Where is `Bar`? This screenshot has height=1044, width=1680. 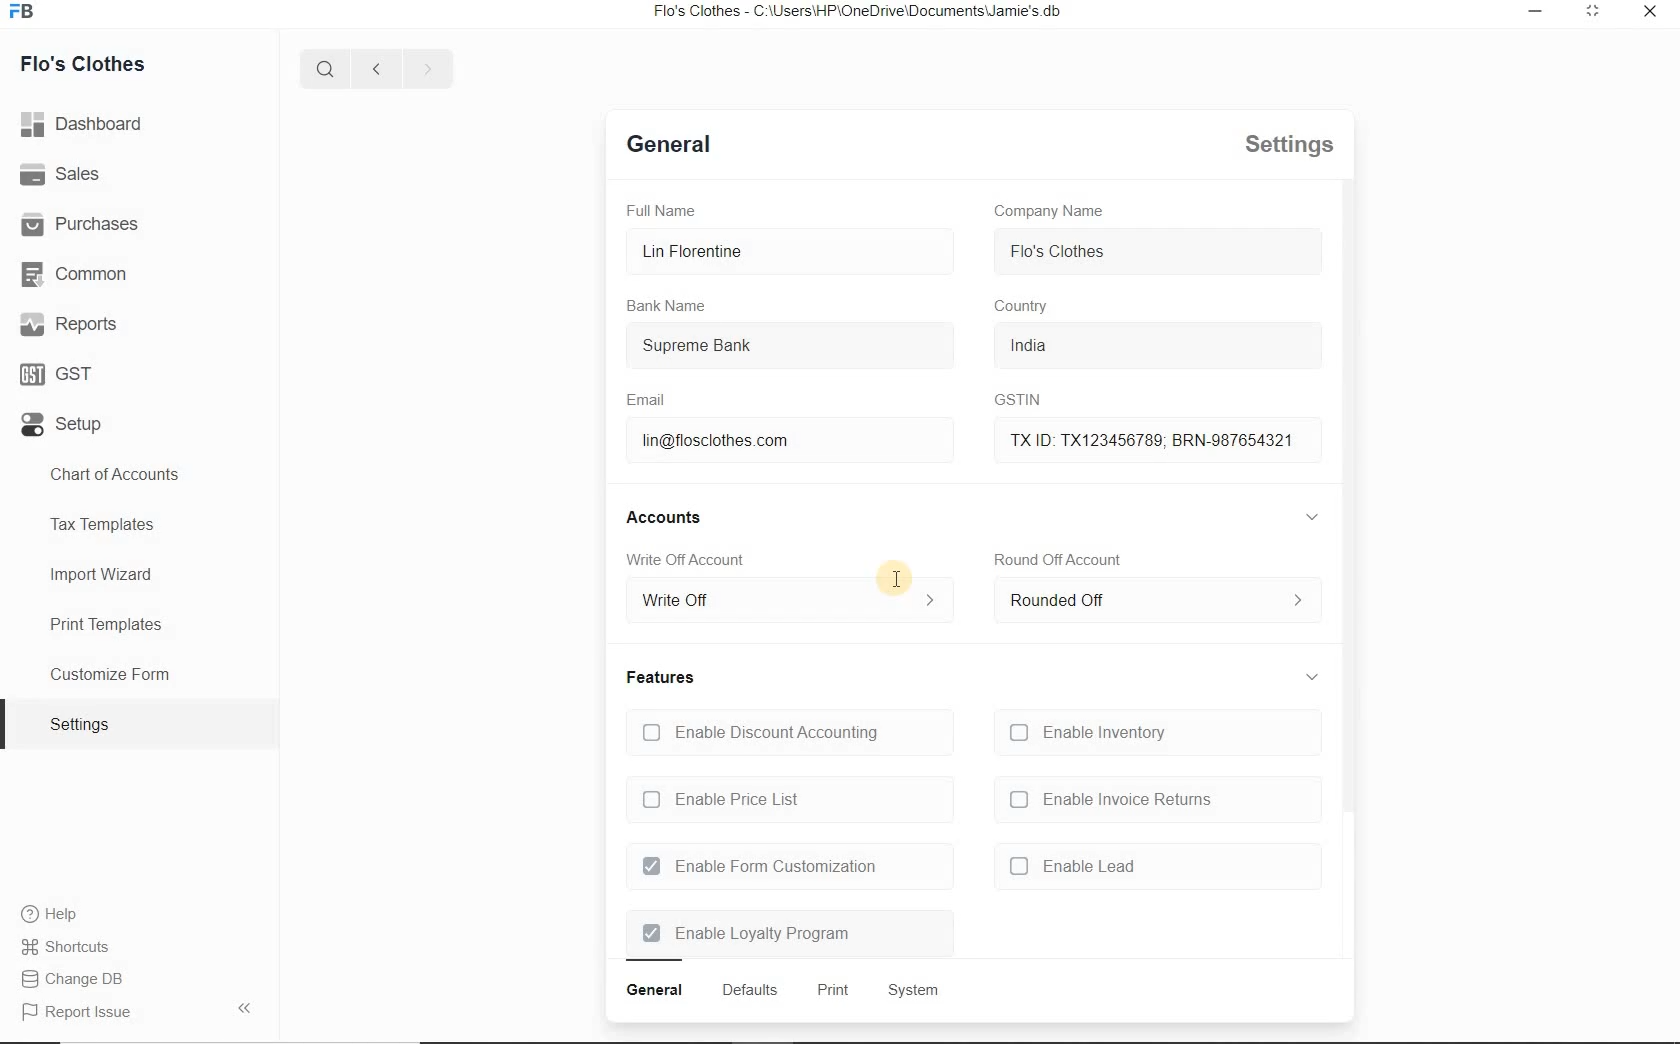 Bar is located at coordinates (654, 960).